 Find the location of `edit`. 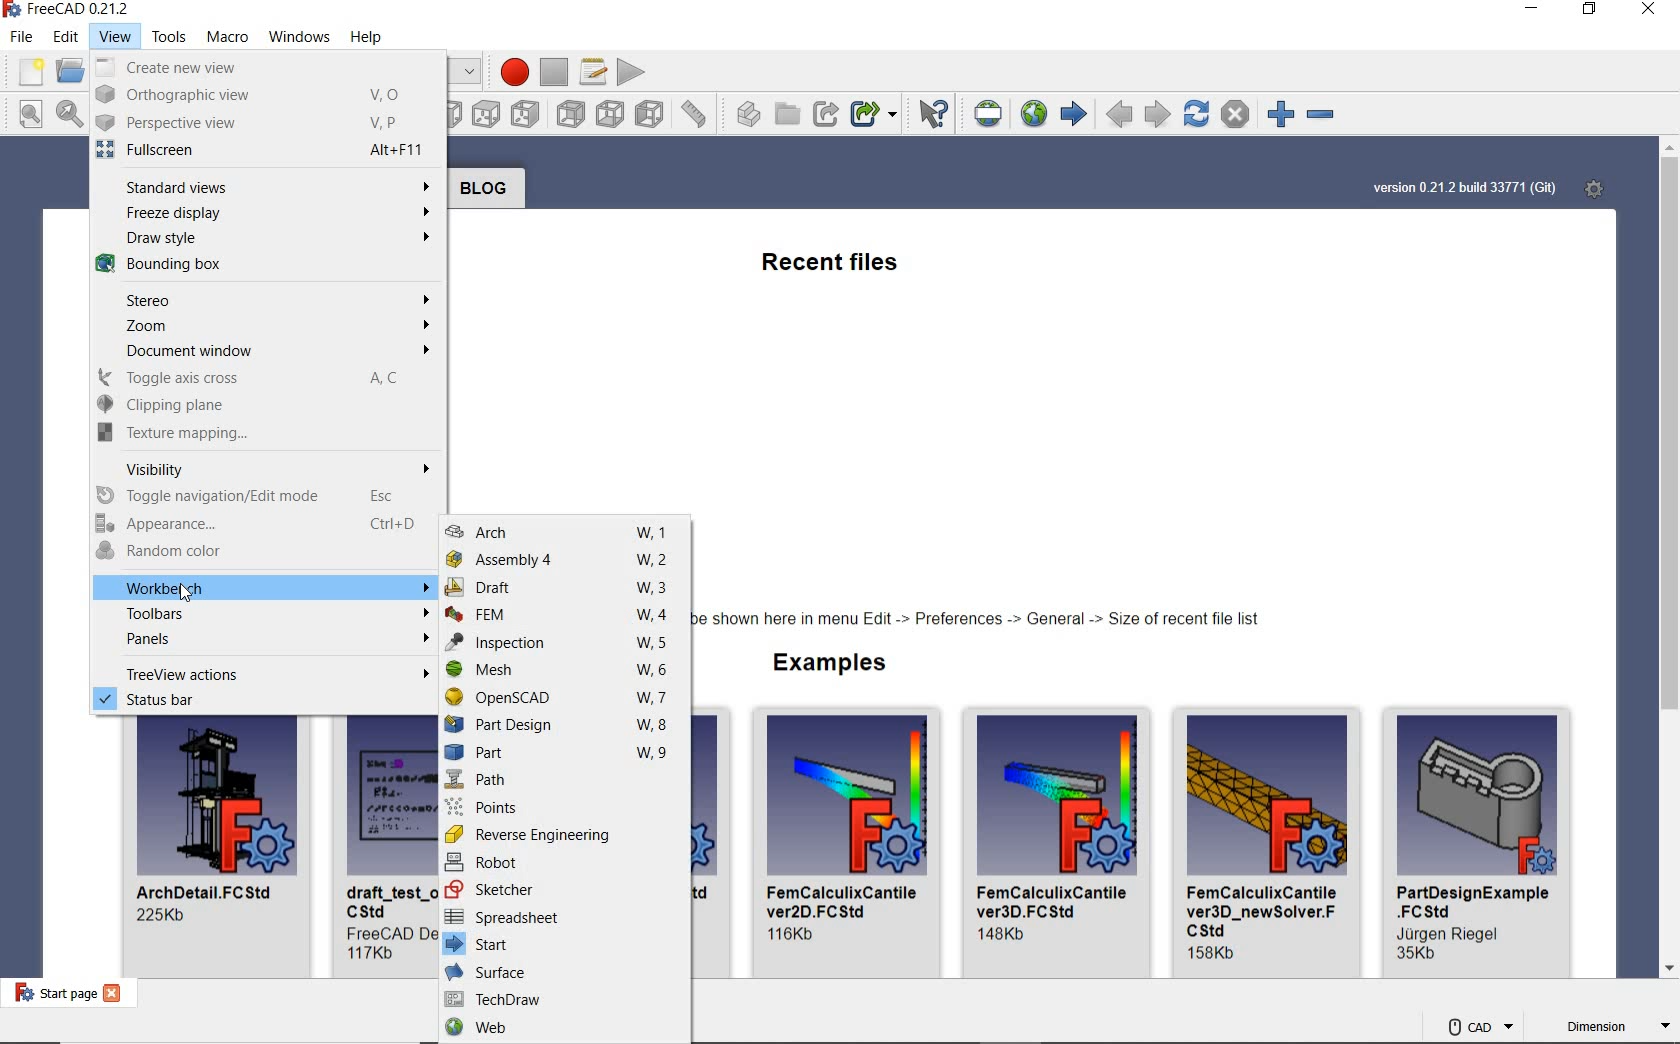

edit is located at coordinates (67, 38).